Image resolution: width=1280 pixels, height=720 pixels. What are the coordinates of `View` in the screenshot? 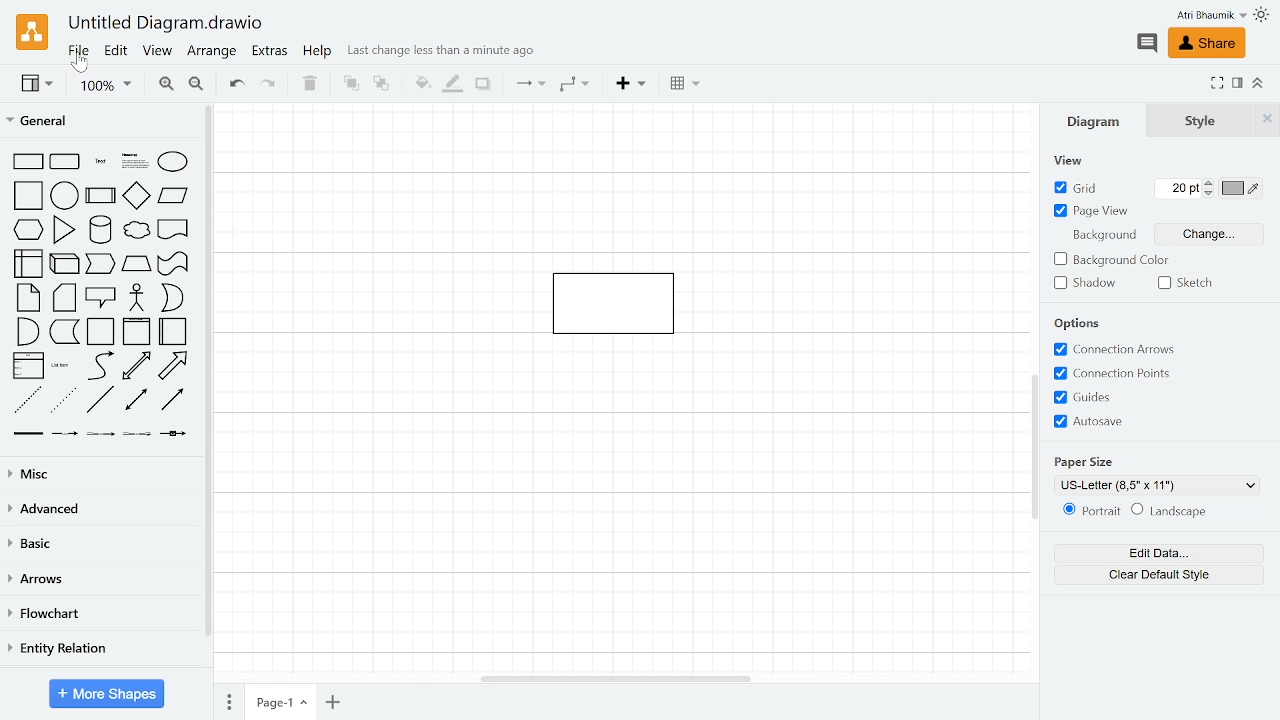 It's located at (38, 86).